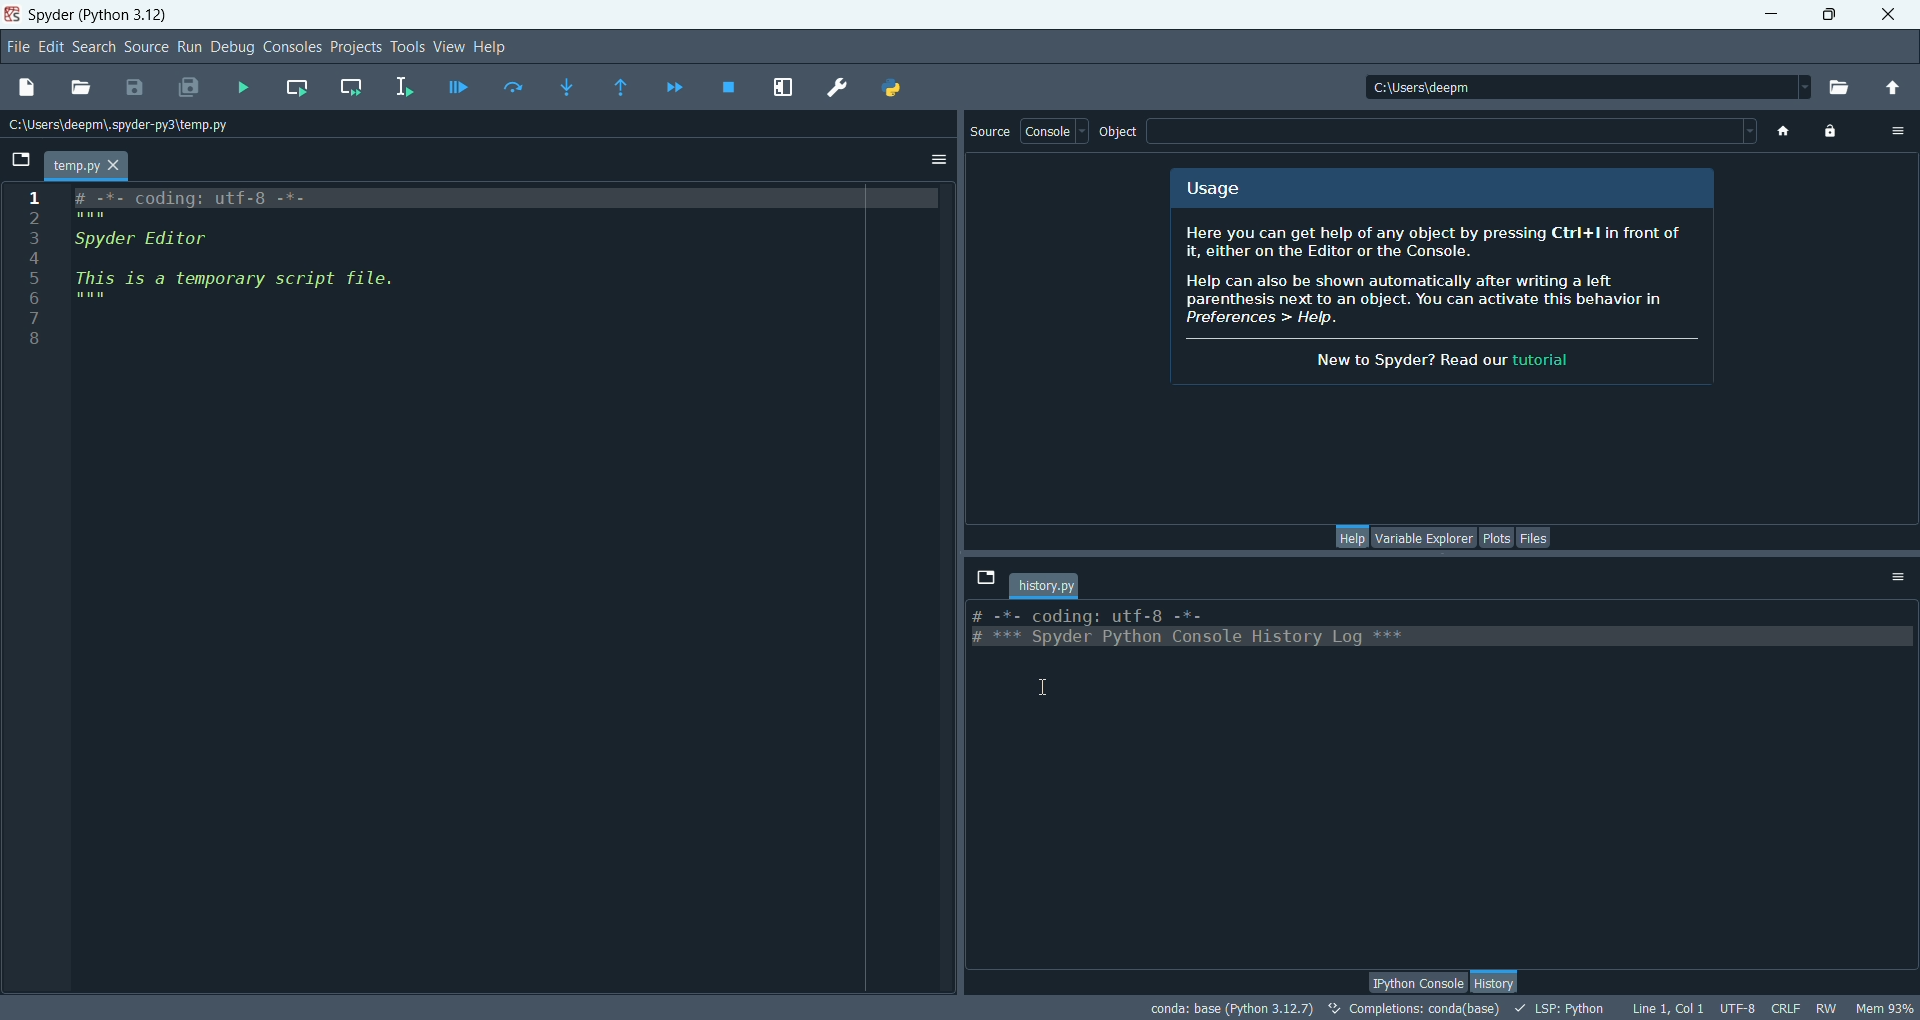 Image resolution: width=1920 pixels, height=1020 pixels. Describe the element at coordinates (288, 261) in the screenshot. I see `script file` at that location.